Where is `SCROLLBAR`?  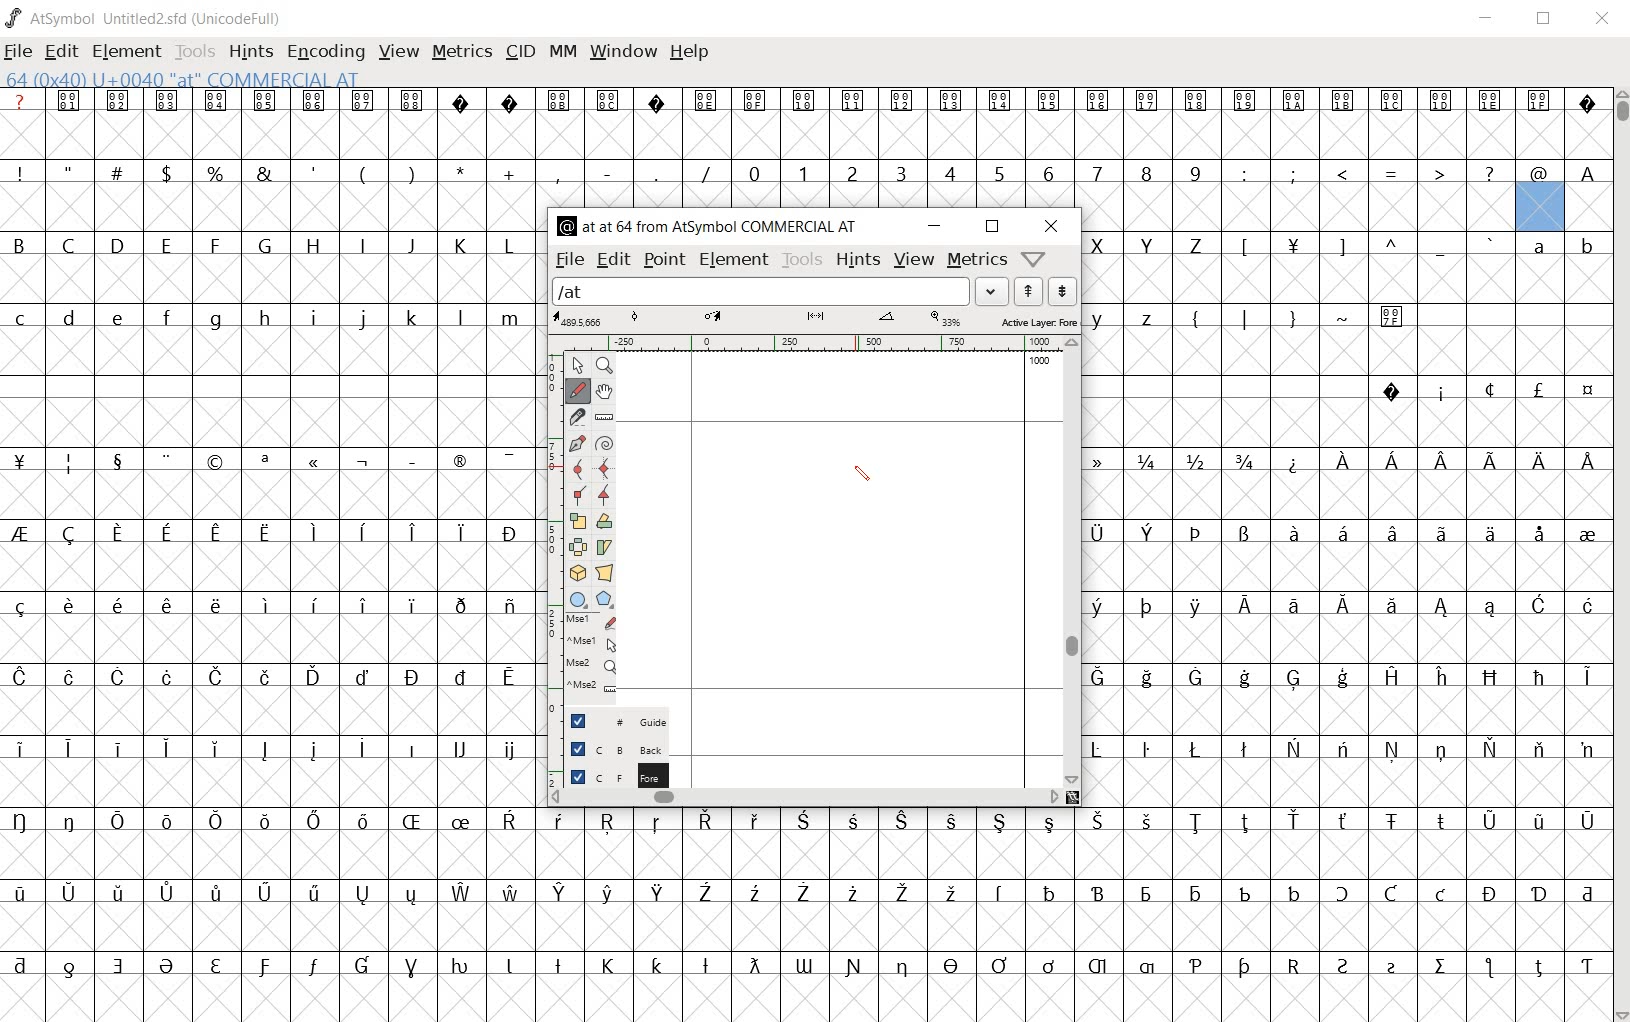 SCROLLBAR is located at coordinates (1620, 556).